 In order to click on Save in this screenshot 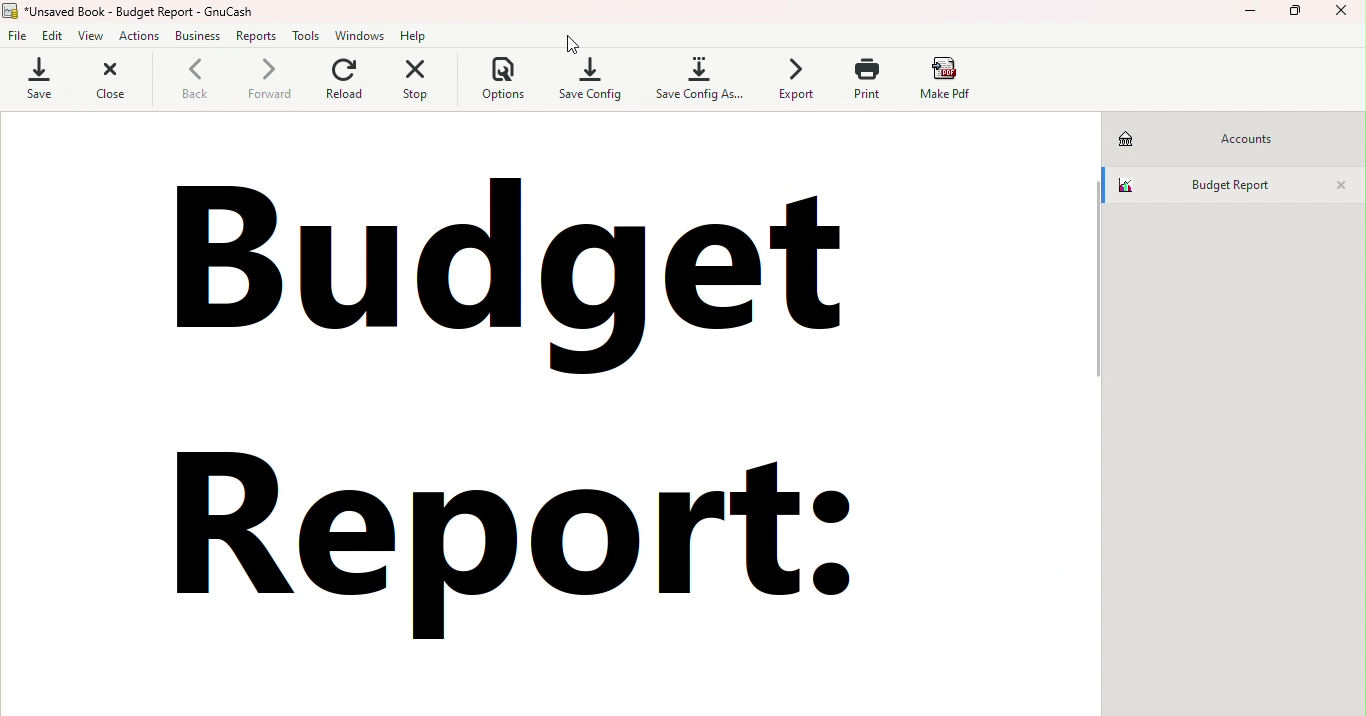, I will do `click(44, 78)`.